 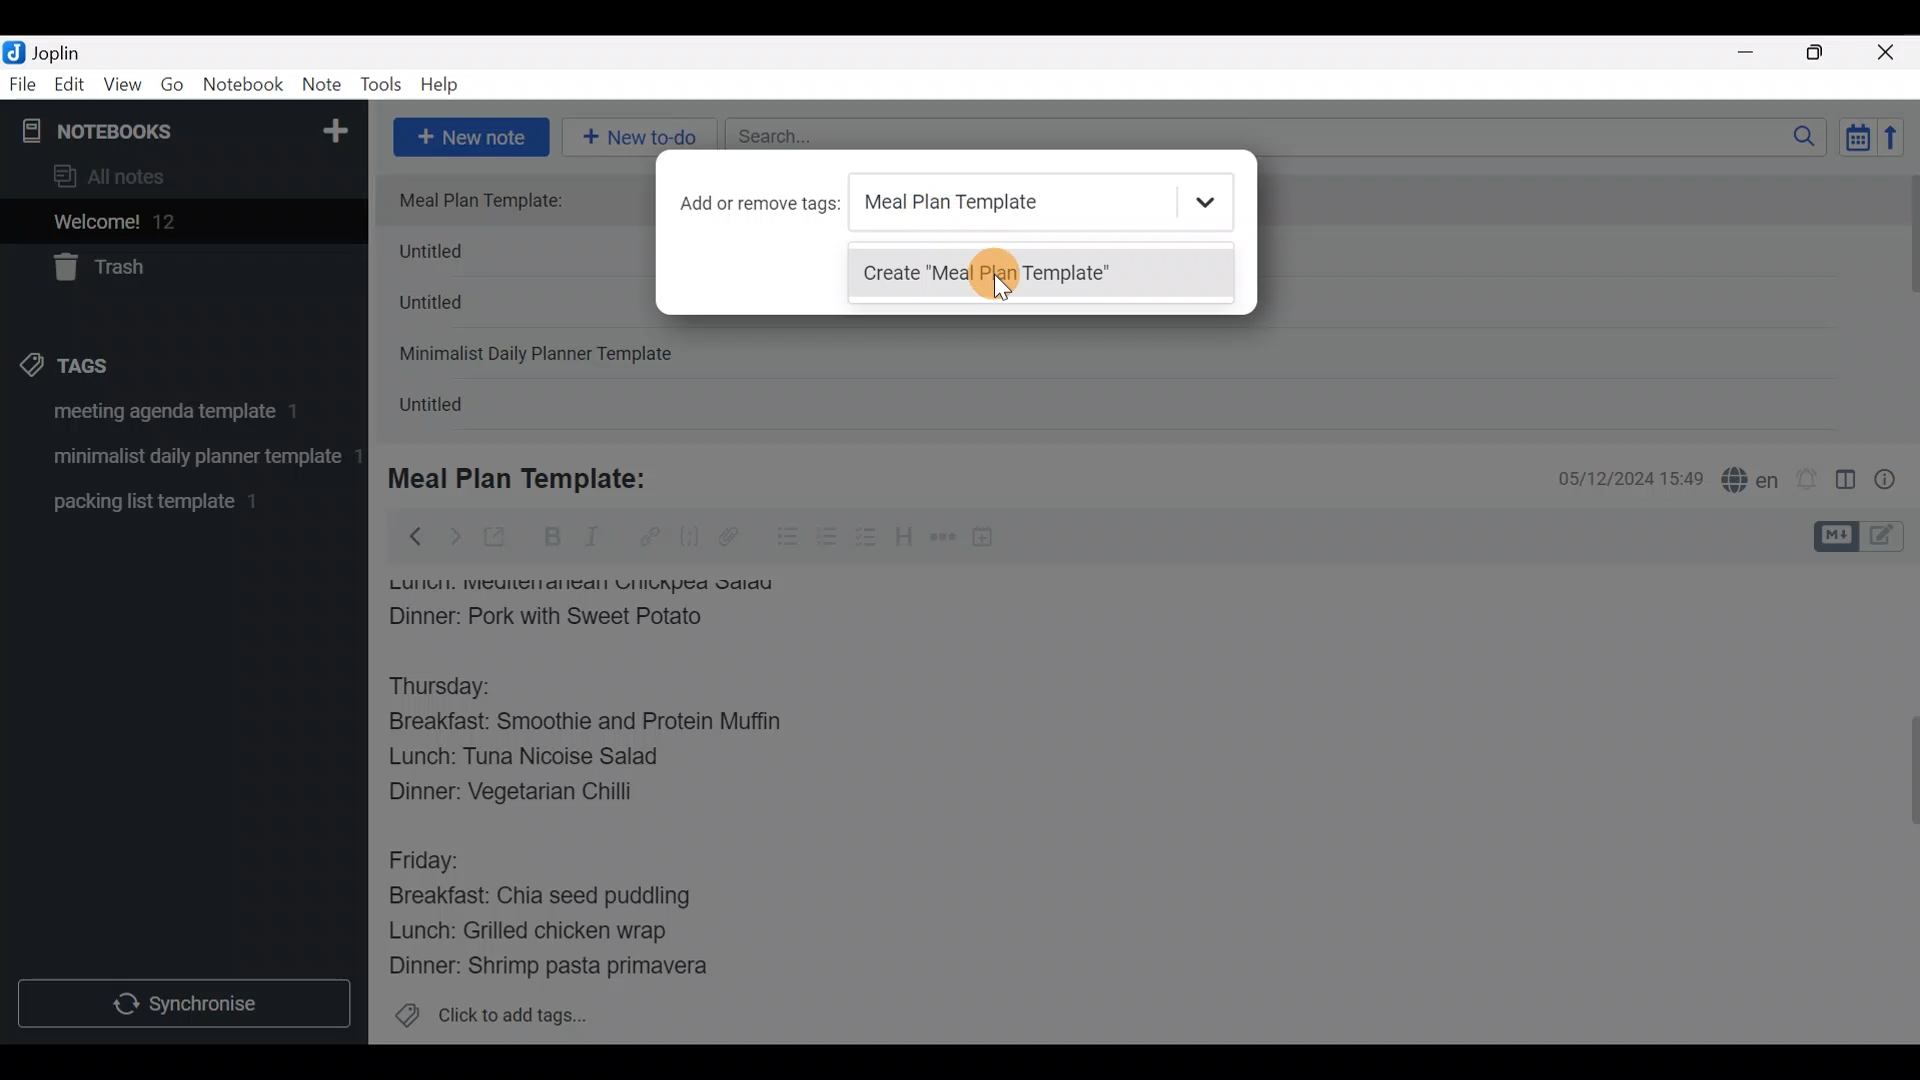 I want to click on Notebook, so click(x=244, y=85).